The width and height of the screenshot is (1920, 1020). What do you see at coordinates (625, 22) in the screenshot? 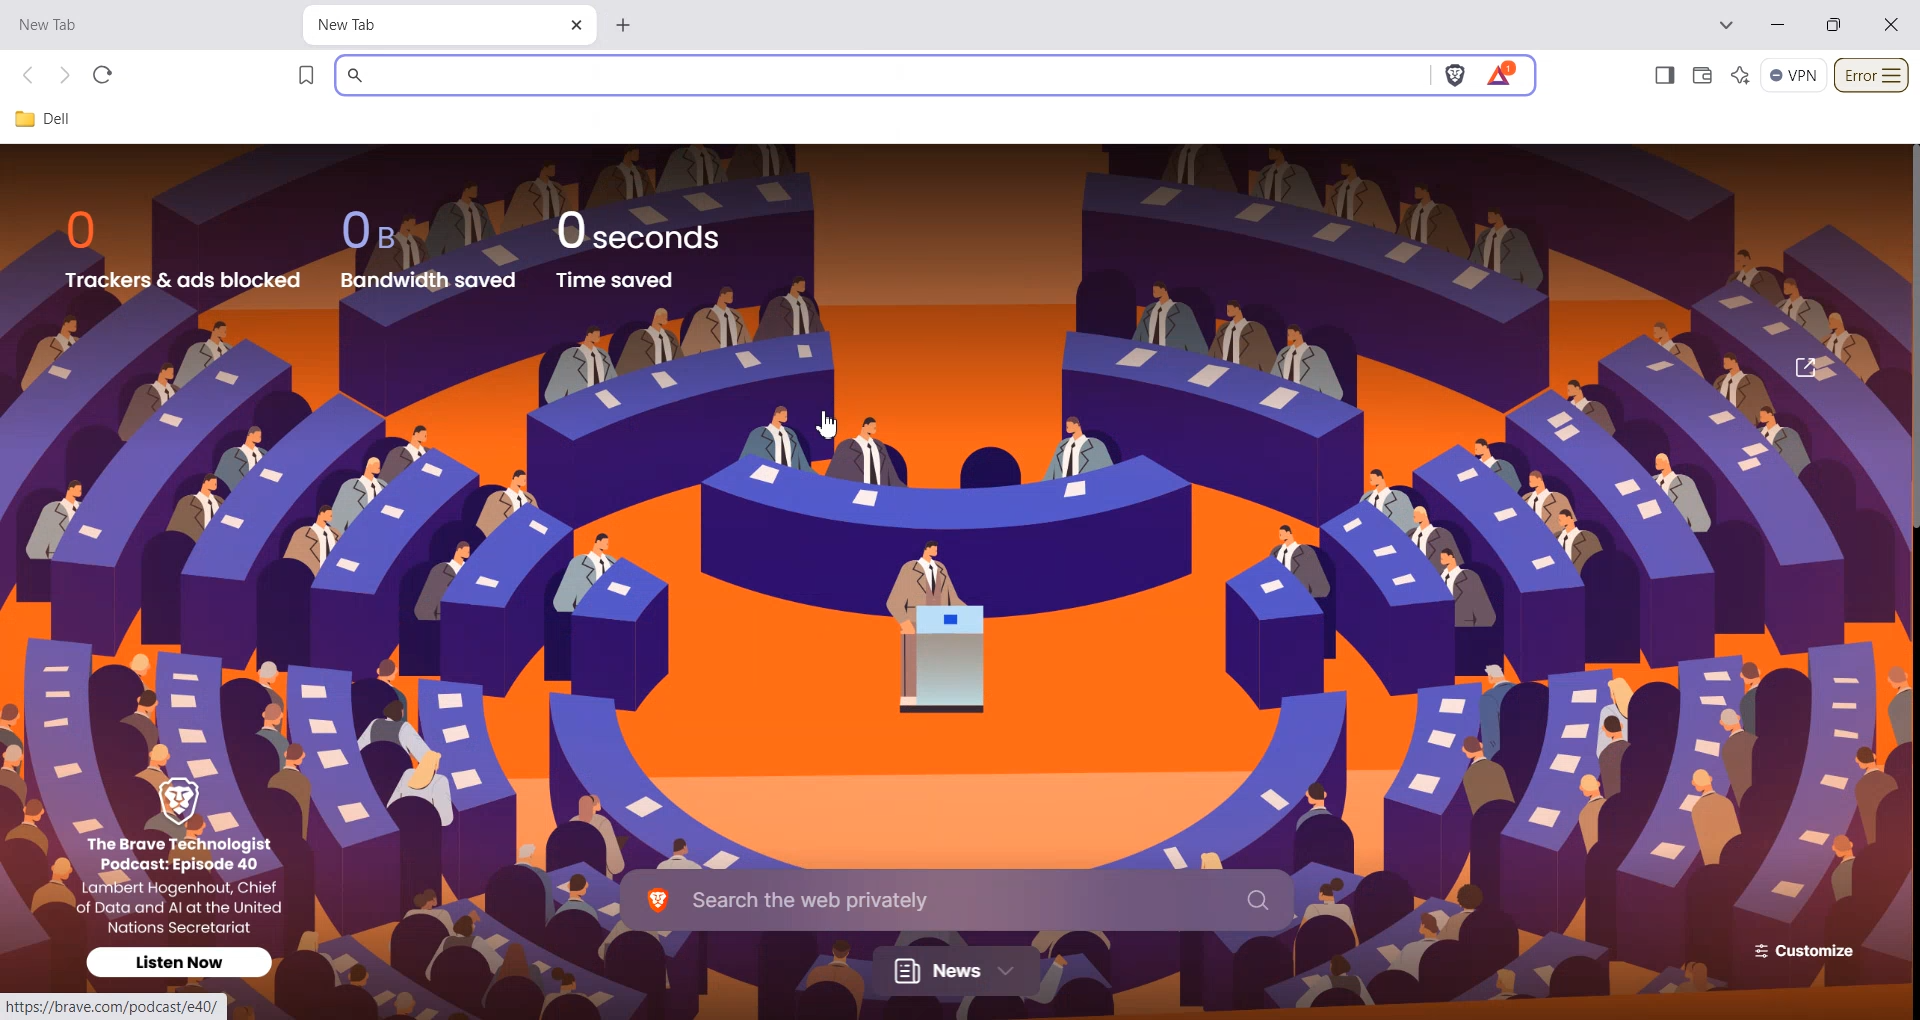
I see `Add new tab` at bounding box center [625, 22].